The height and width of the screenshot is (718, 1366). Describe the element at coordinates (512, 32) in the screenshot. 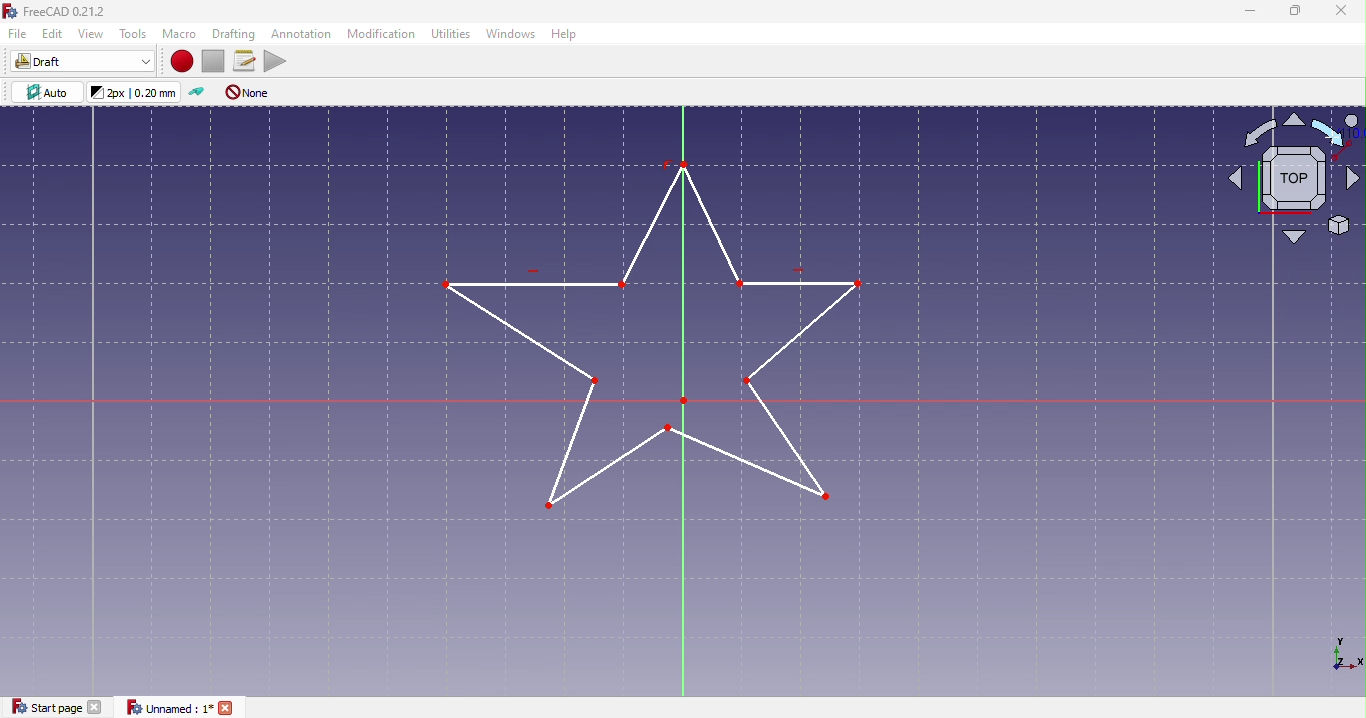

I see `Windows` at that location.